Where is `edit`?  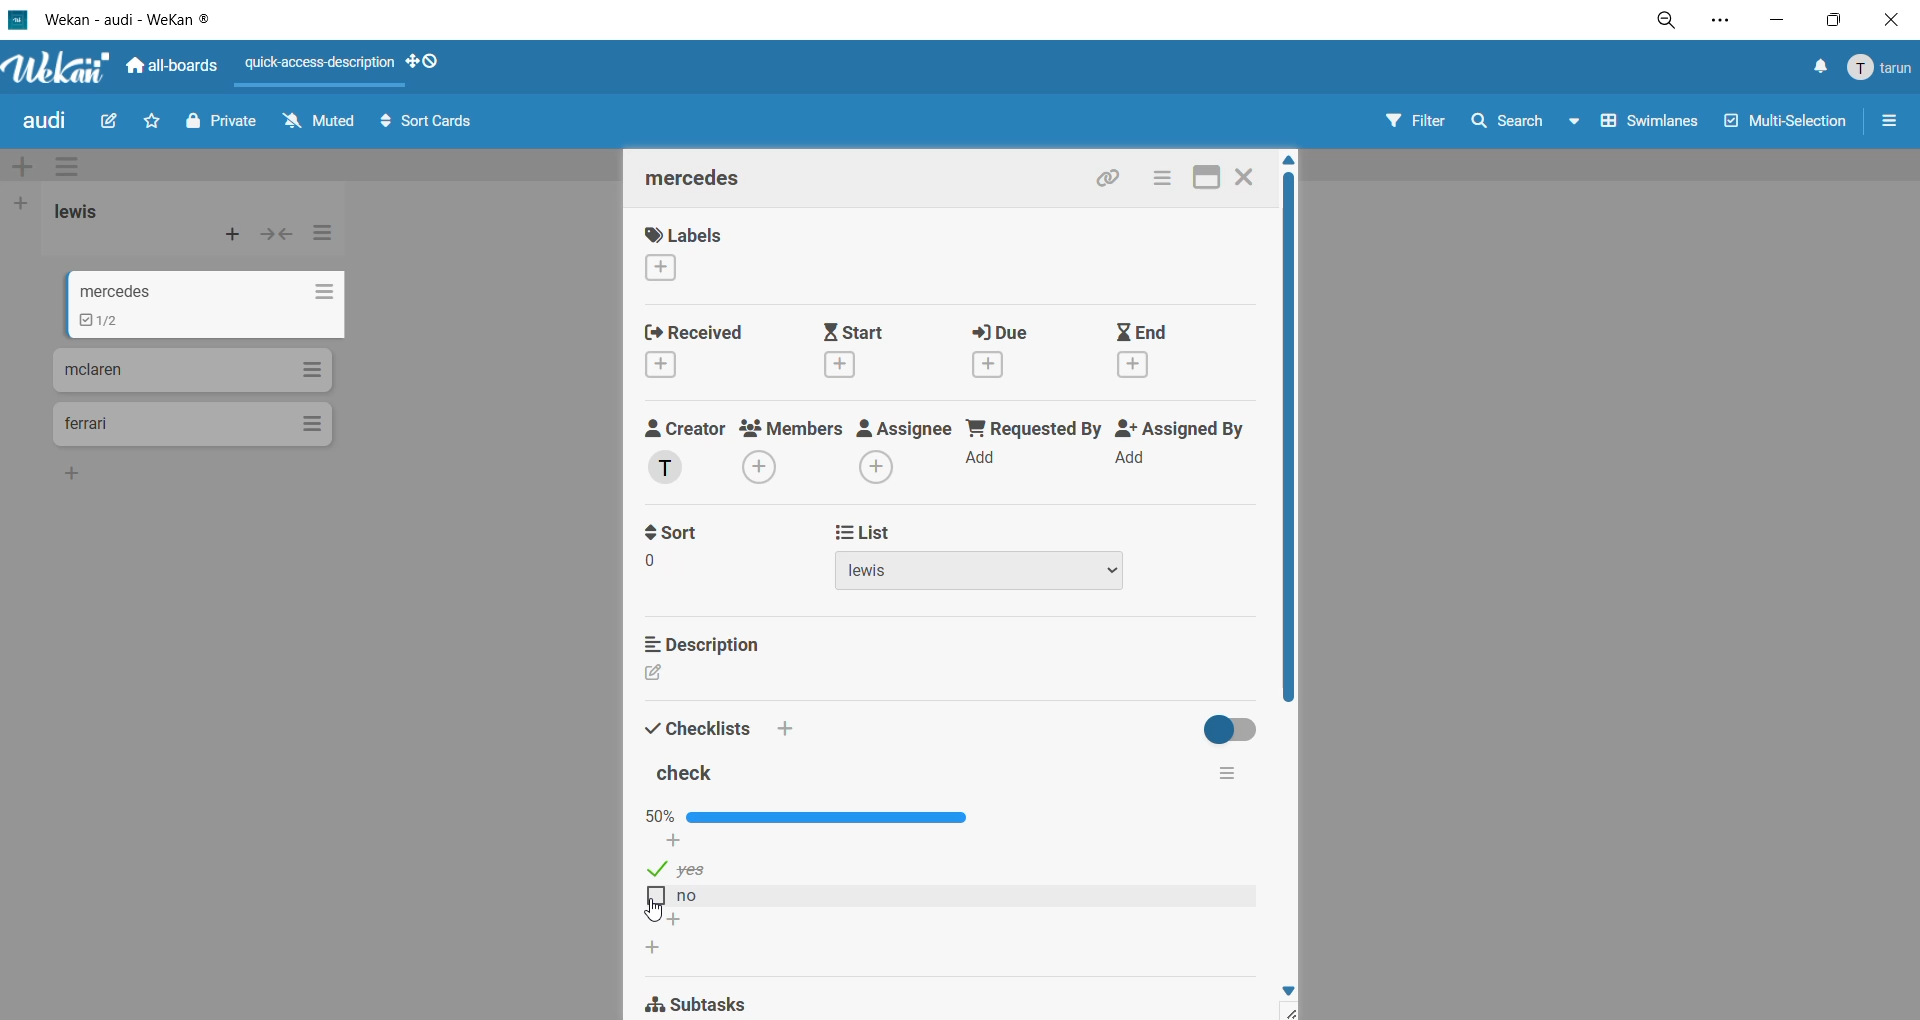 edit is located at coordinates (663, 676).